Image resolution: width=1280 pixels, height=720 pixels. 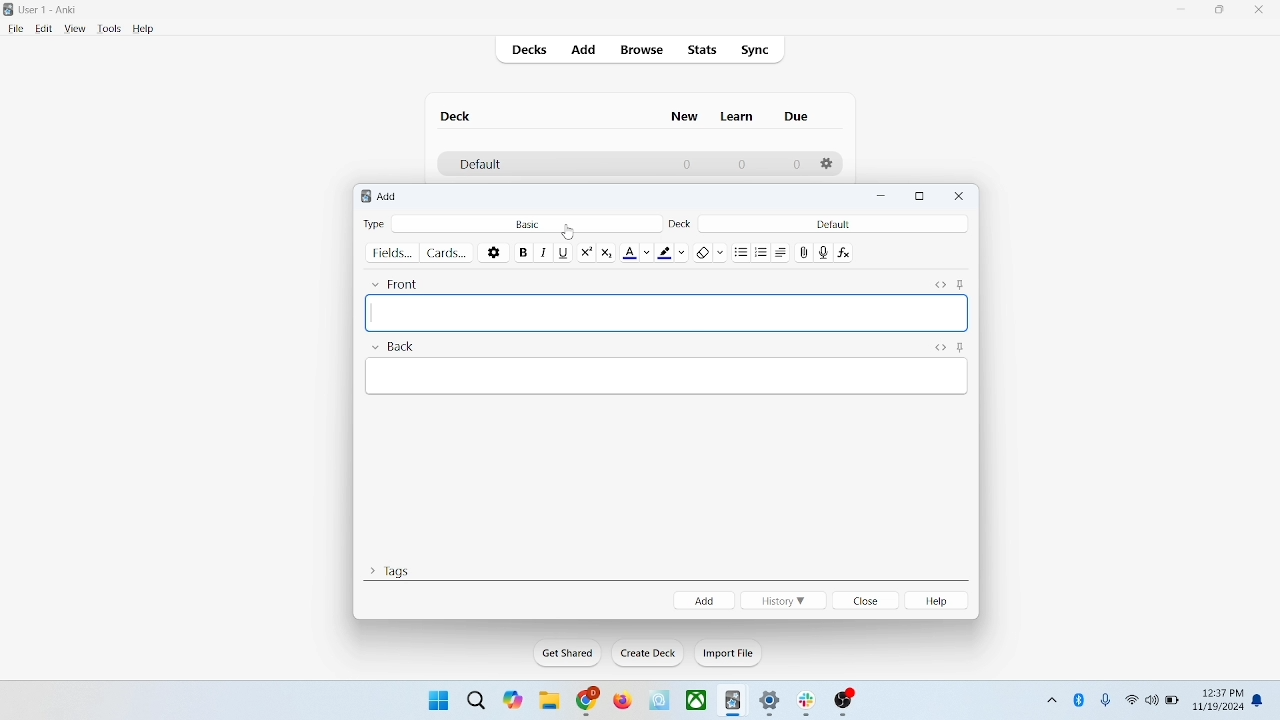 I want to click on HTML editor, so click(x=939, y=284).